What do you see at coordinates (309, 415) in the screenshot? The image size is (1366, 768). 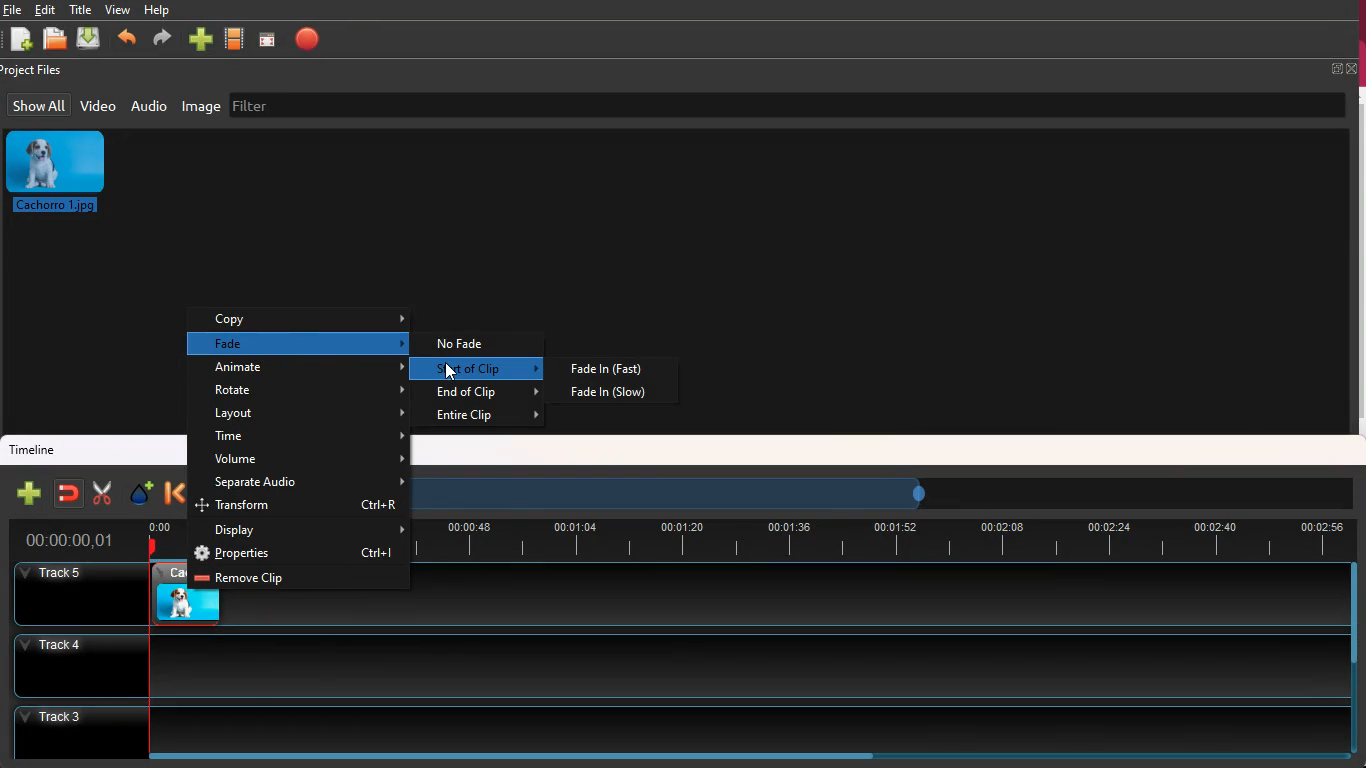 I see `layout` at bounding box center [309, 415].